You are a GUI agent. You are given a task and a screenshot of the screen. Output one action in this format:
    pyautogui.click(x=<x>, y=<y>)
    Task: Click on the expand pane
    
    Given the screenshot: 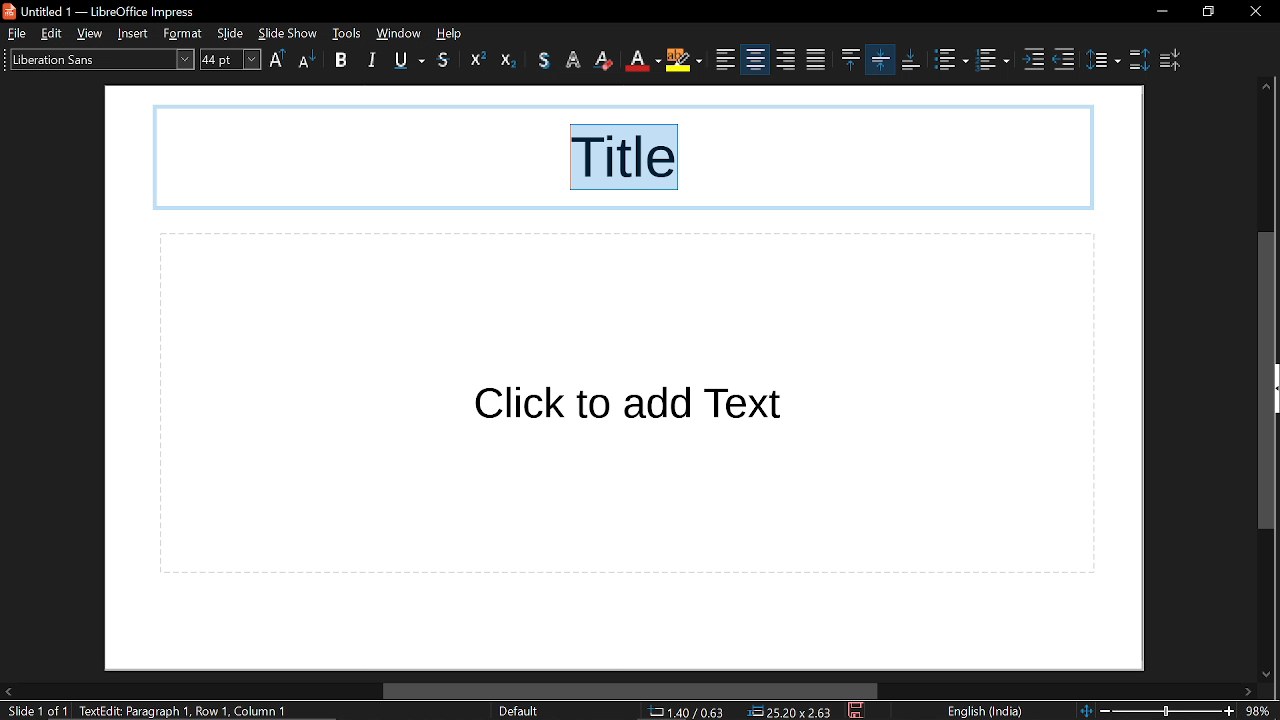 What is the action you would take?
    pyautogui.click(x=1276, y=390)
    